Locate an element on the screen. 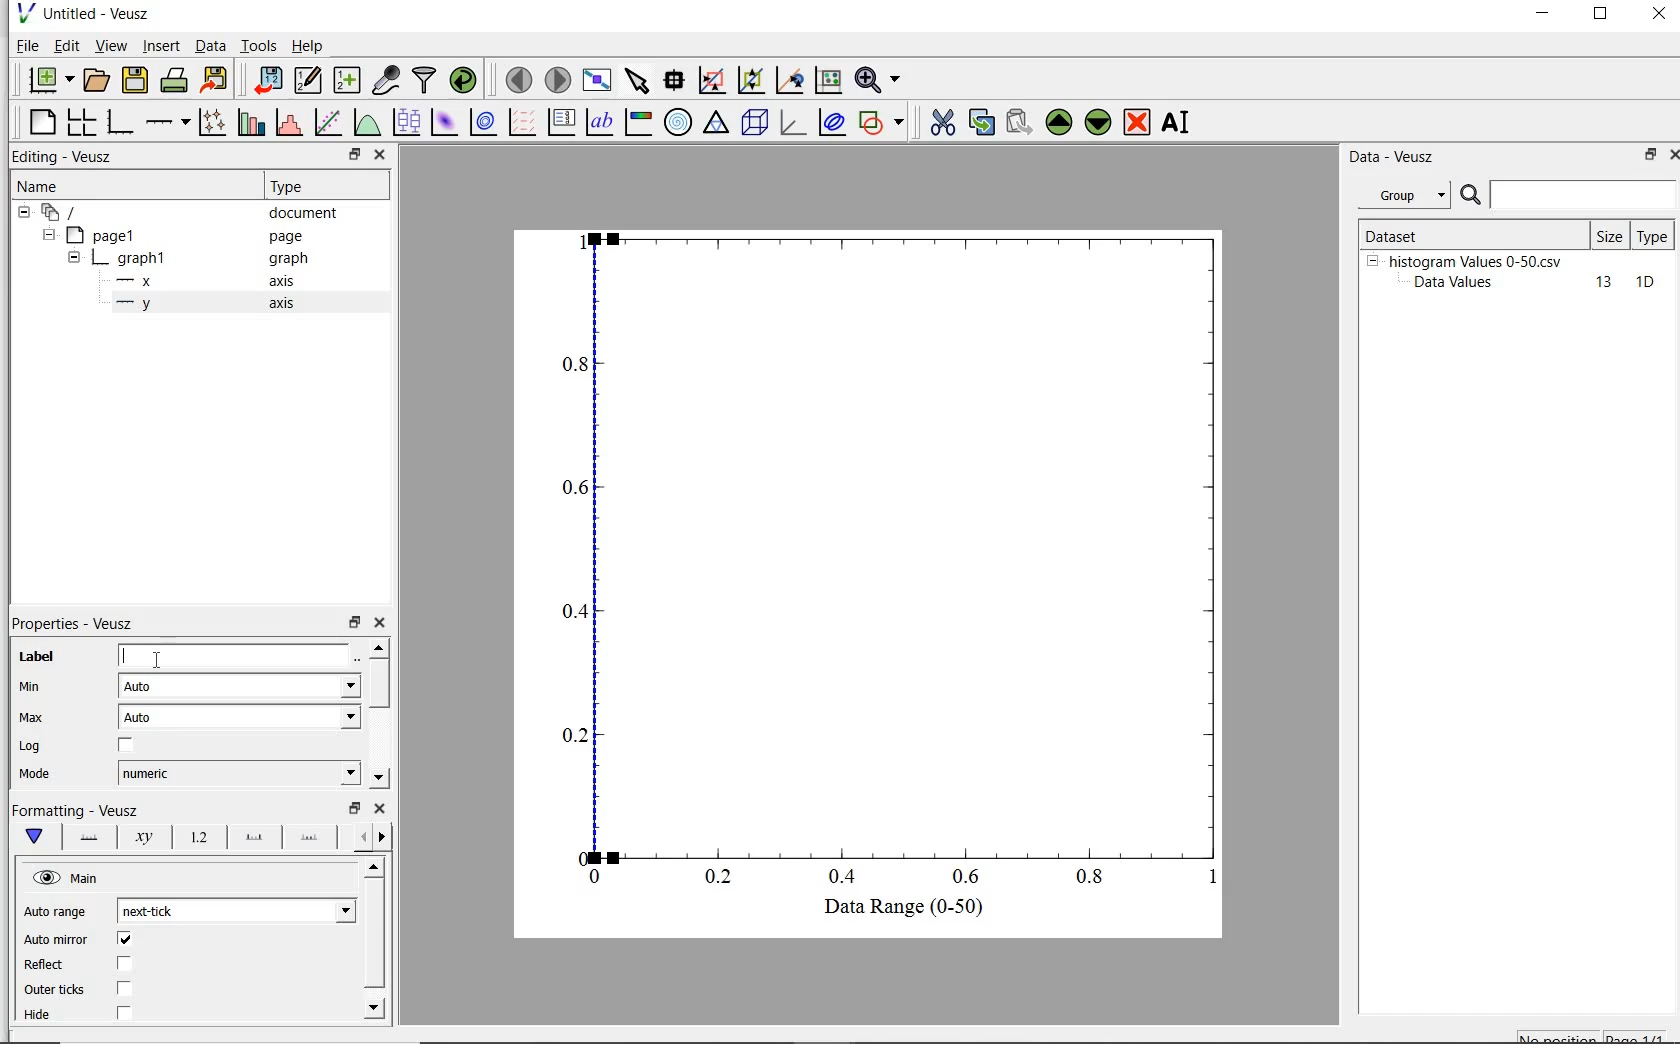 The image size is (1680, 1044). base graph is located at coordinates (122, 122).